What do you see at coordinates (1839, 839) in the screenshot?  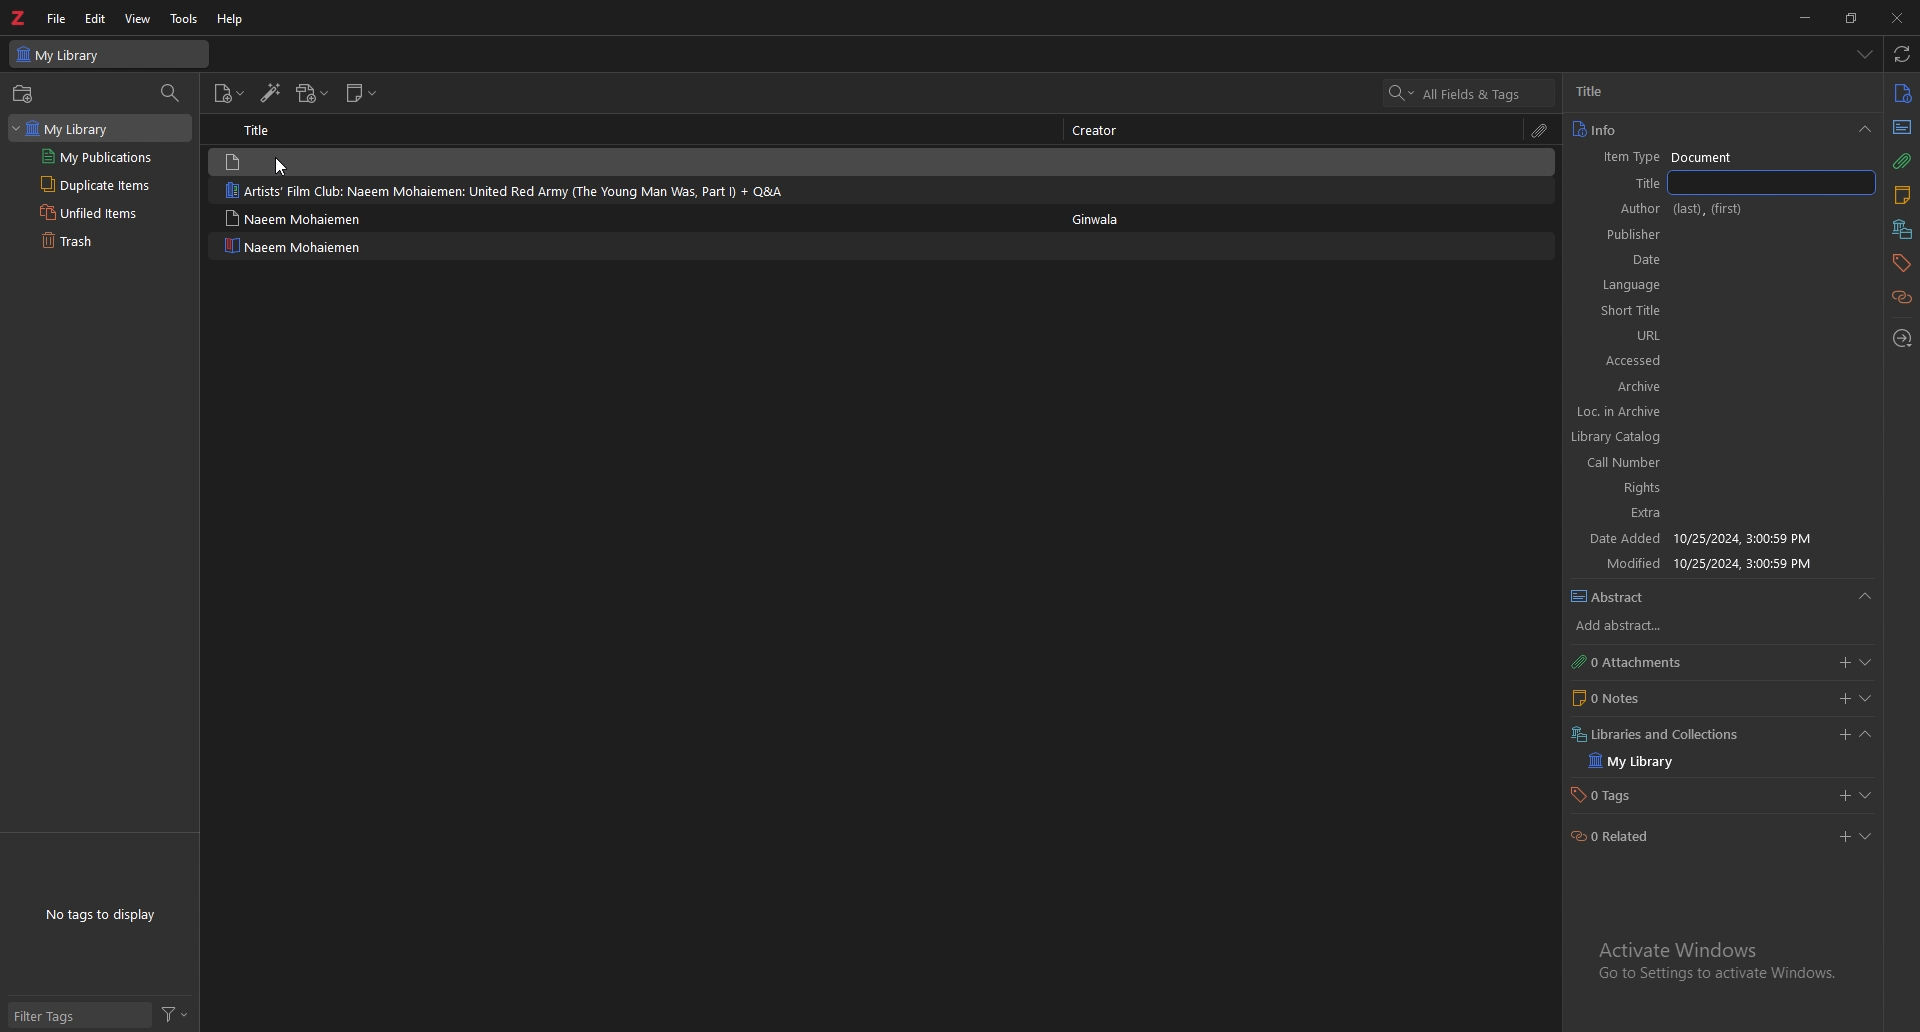 I see `add libraries and collection` at bounding box center [1839, 839].